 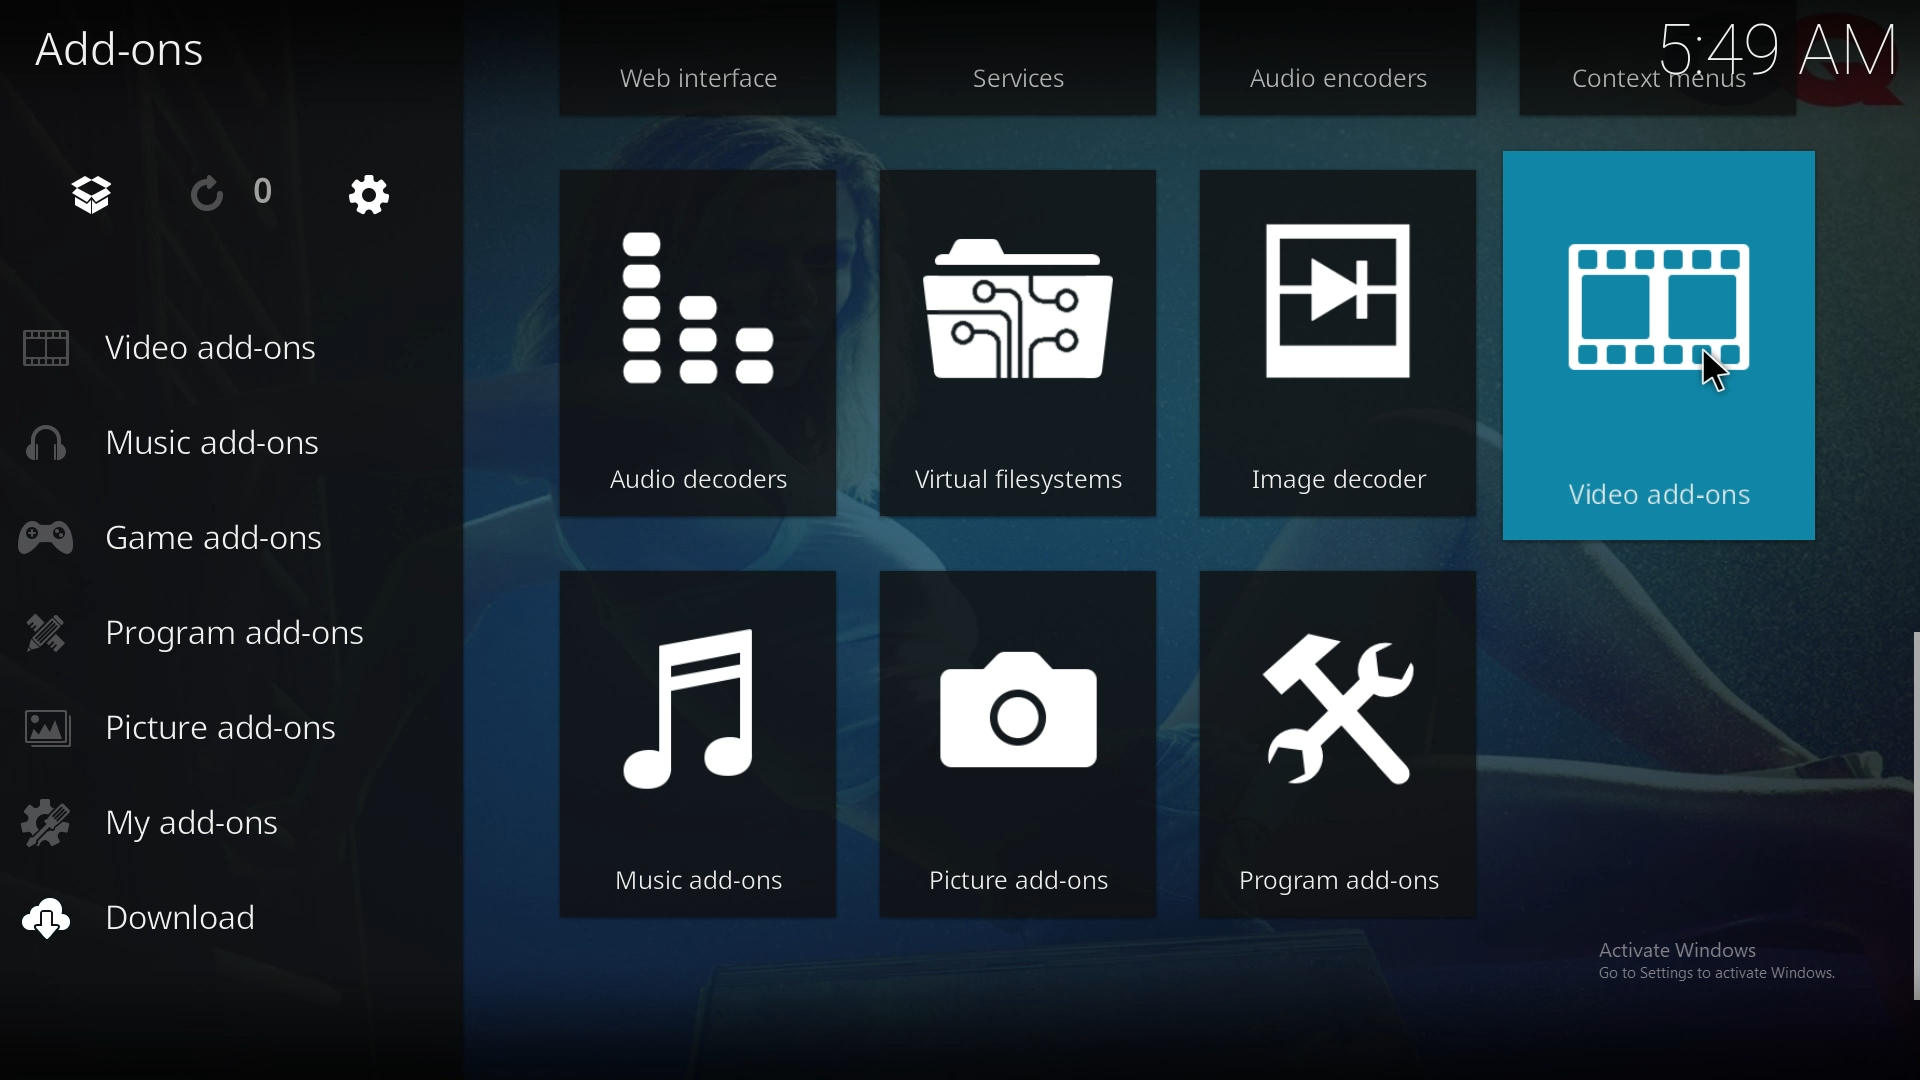 What do you see at coordinates (214, 629) in the screenshot?
I see `program add ons` at bounding box center [214, 629].